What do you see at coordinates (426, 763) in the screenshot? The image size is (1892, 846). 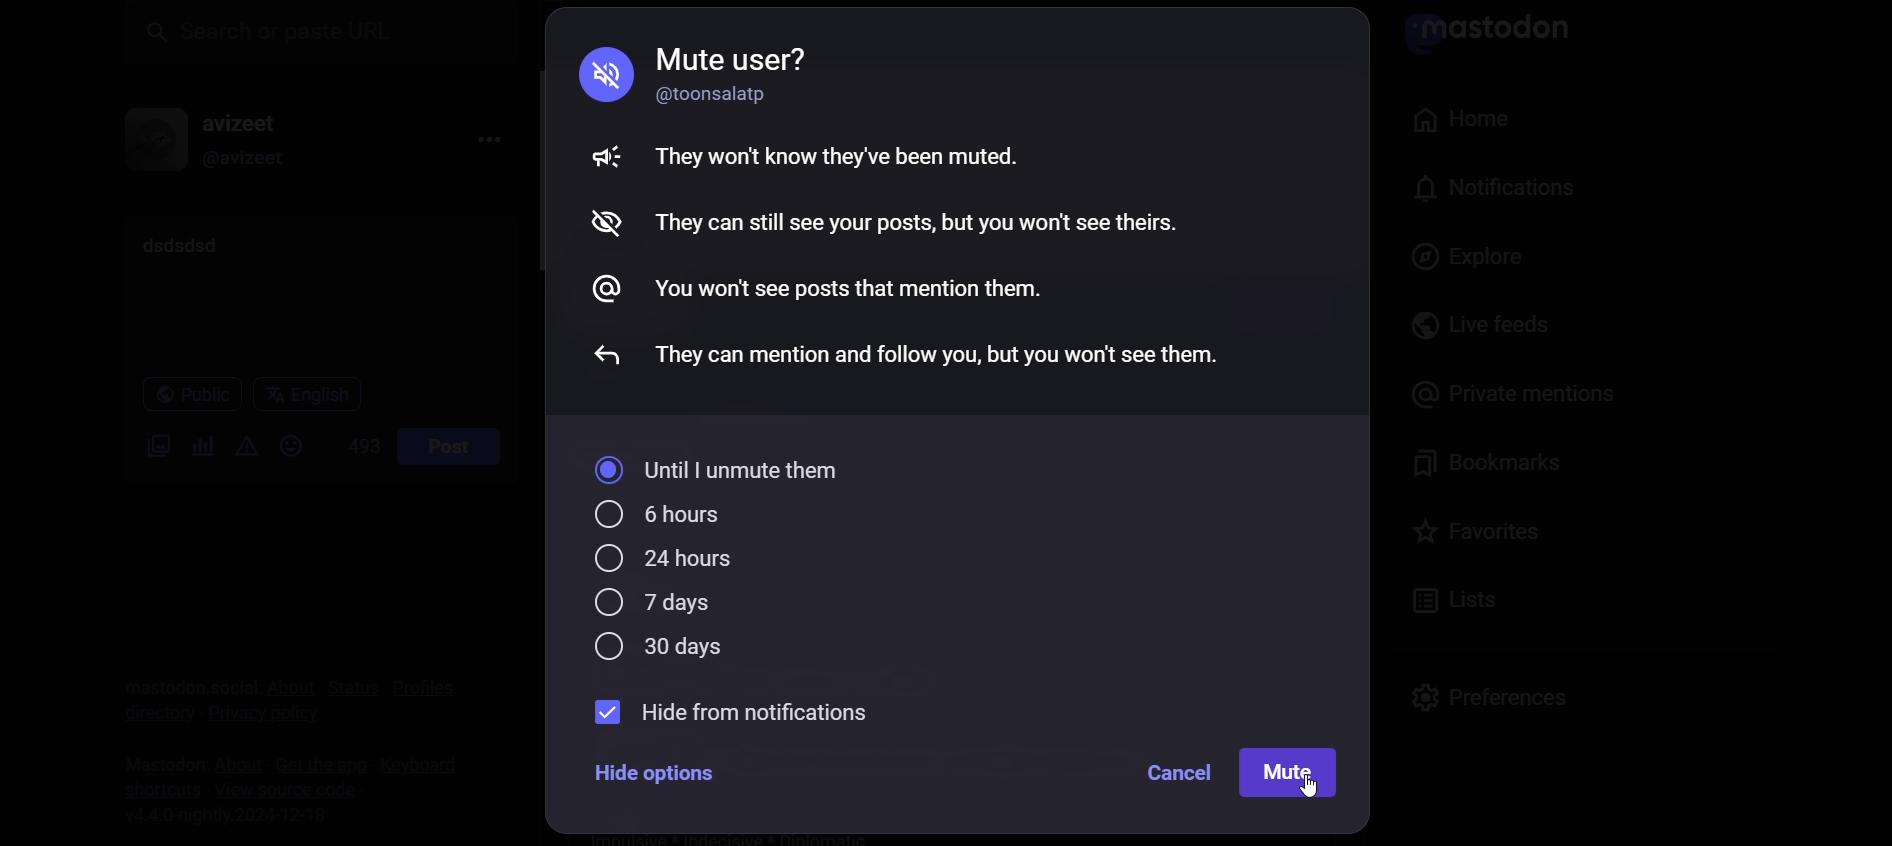 I see `keyboard` at bounding box center [426, 763].